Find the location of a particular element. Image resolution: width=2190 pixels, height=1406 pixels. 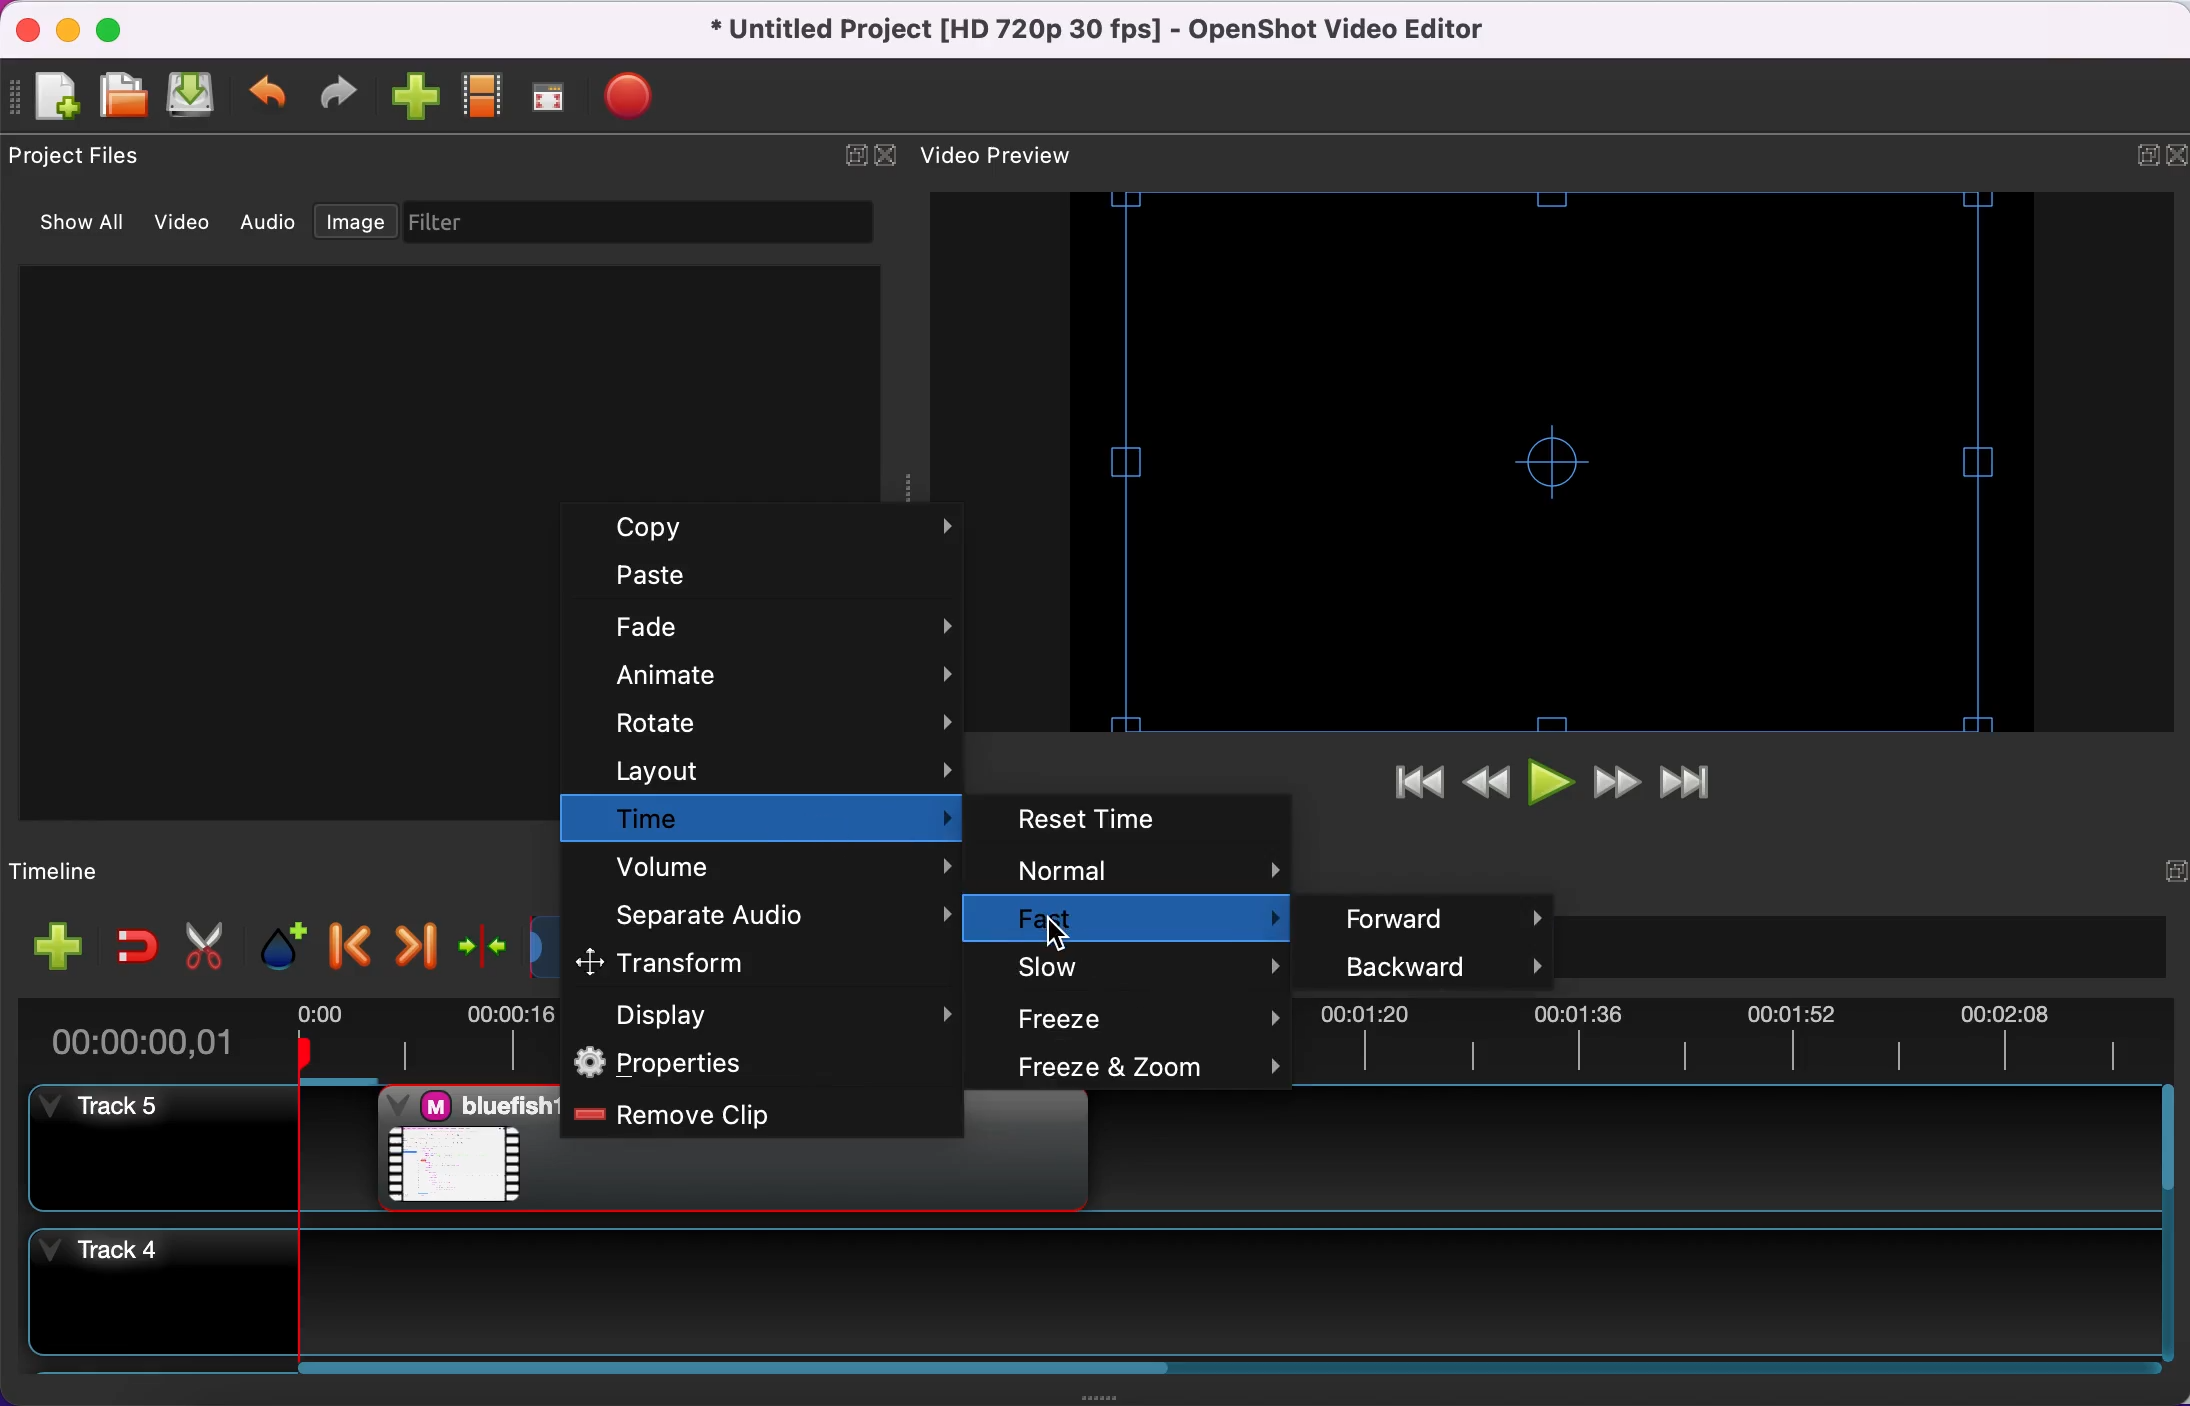

fast forward is located at coordinates (1618, 783).